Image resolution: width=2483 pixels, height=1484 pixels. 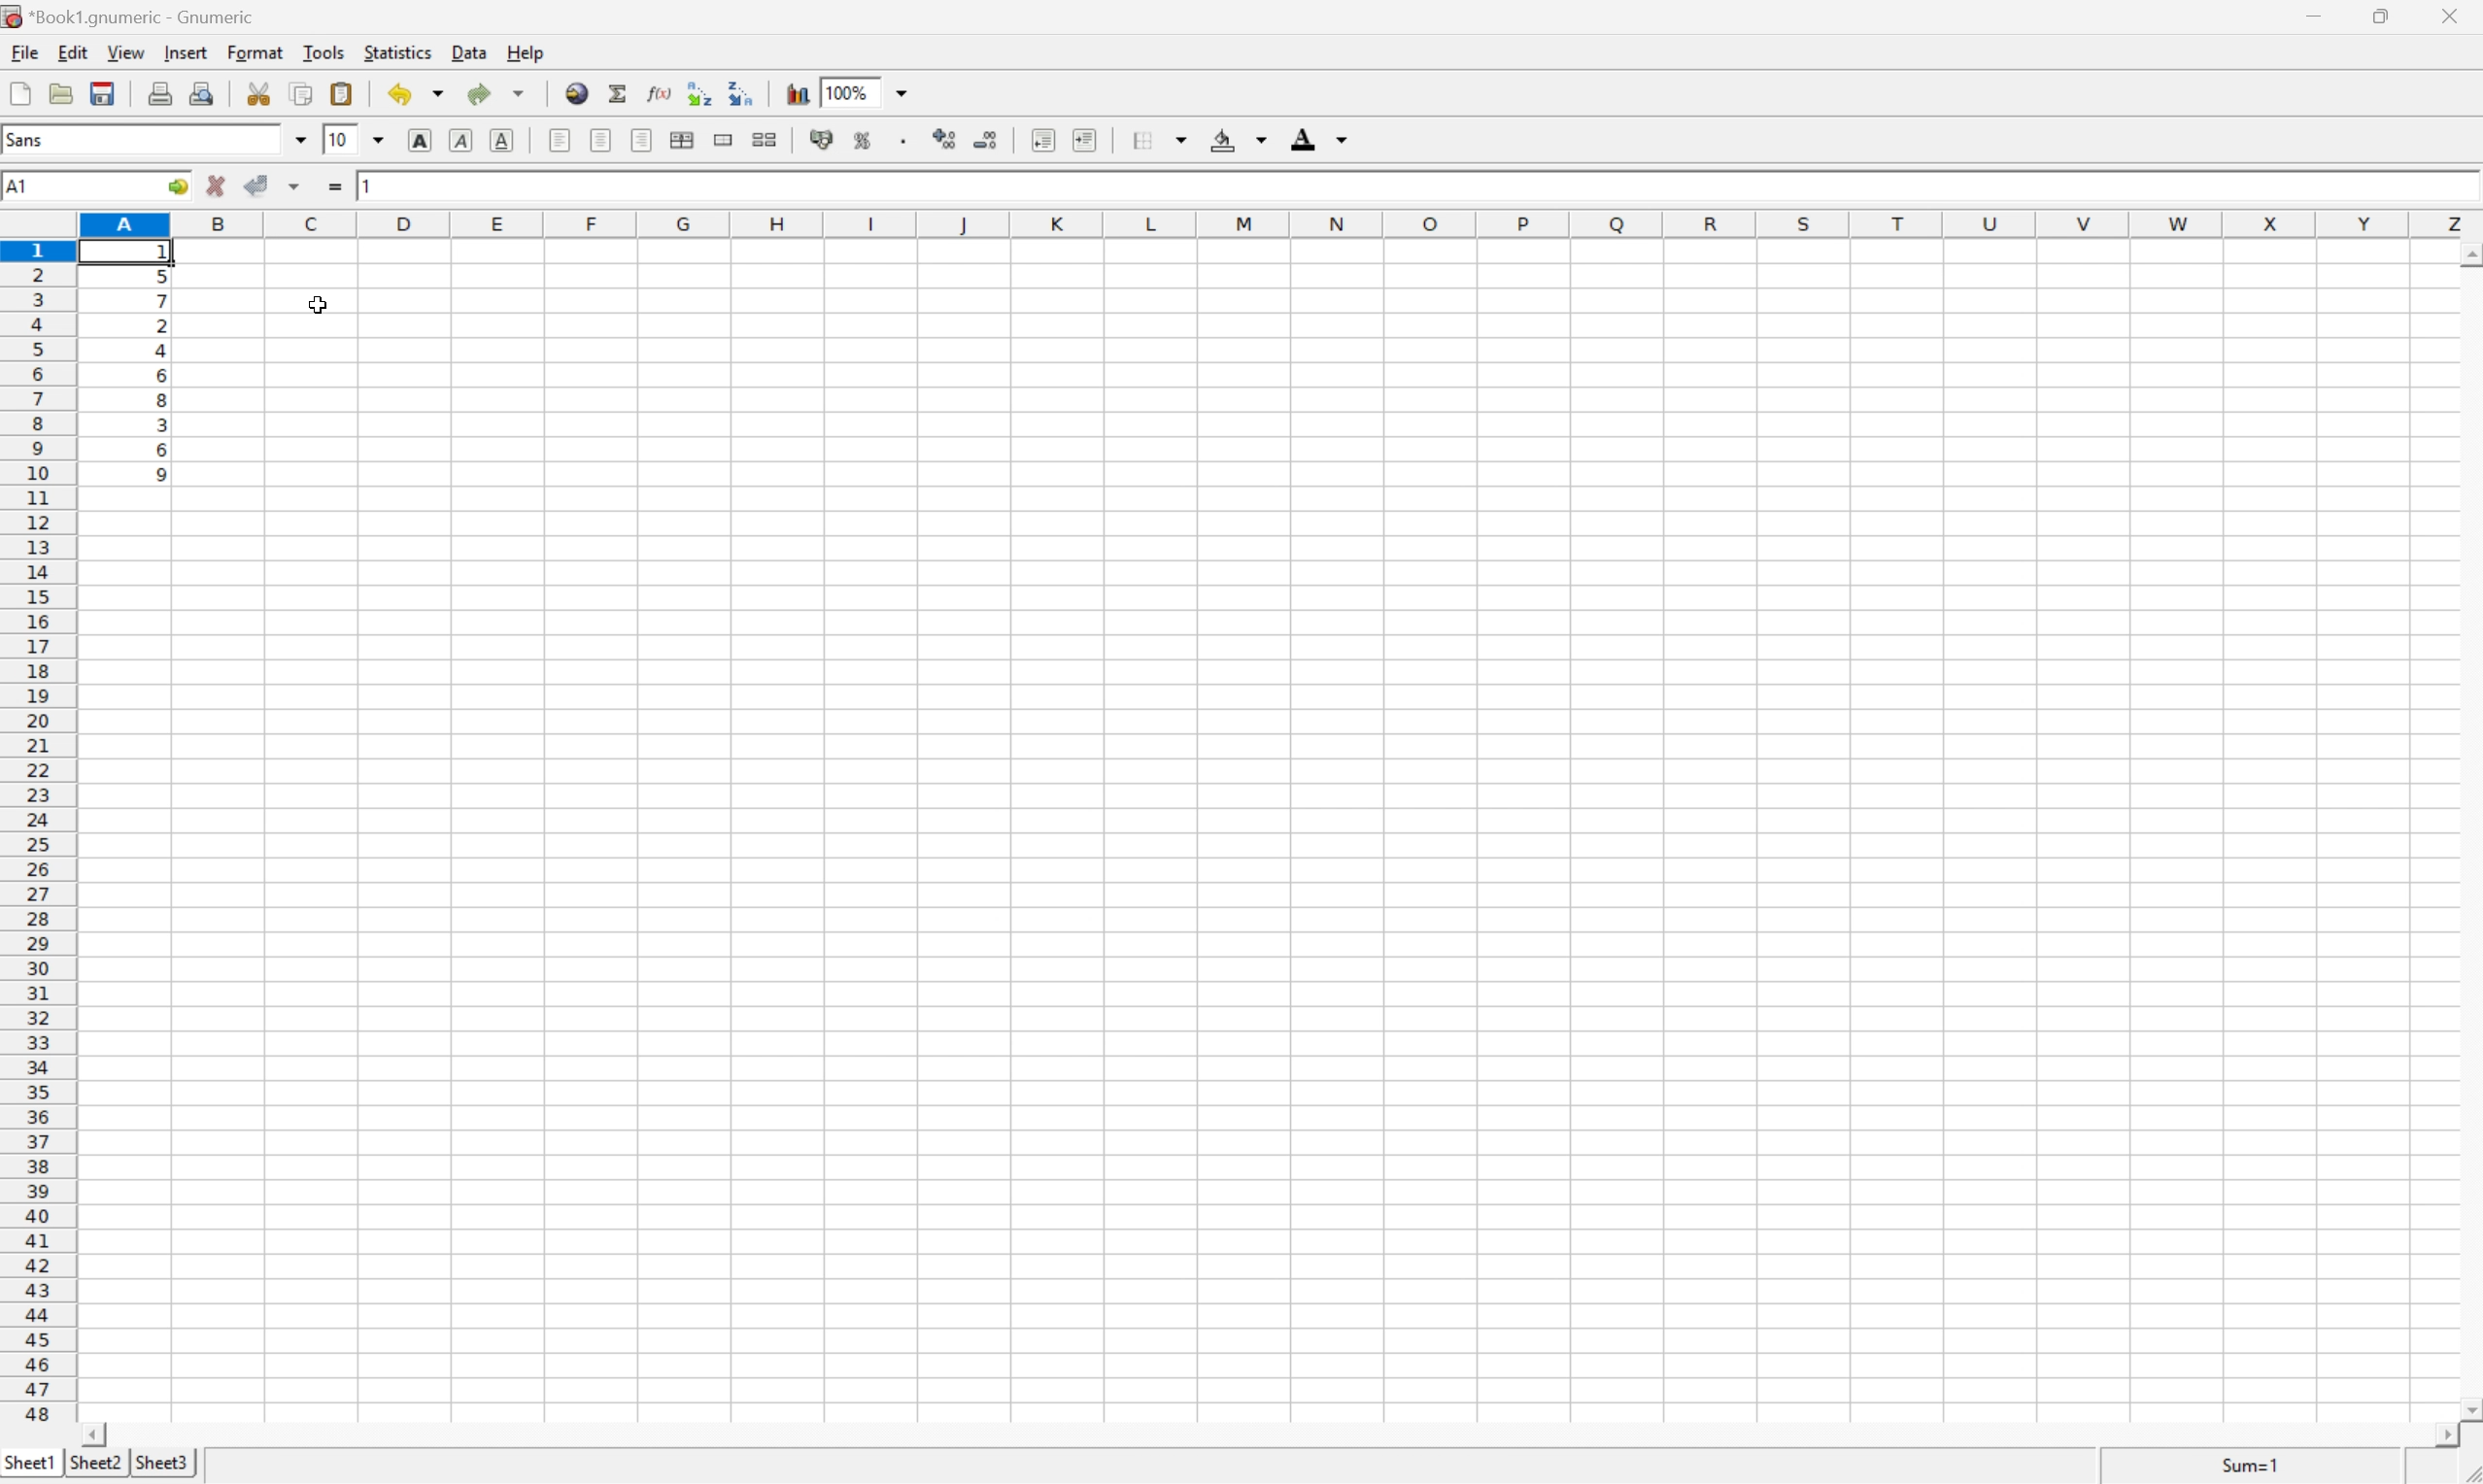 I want to click on center horizontally, so click(x=685, y=140).